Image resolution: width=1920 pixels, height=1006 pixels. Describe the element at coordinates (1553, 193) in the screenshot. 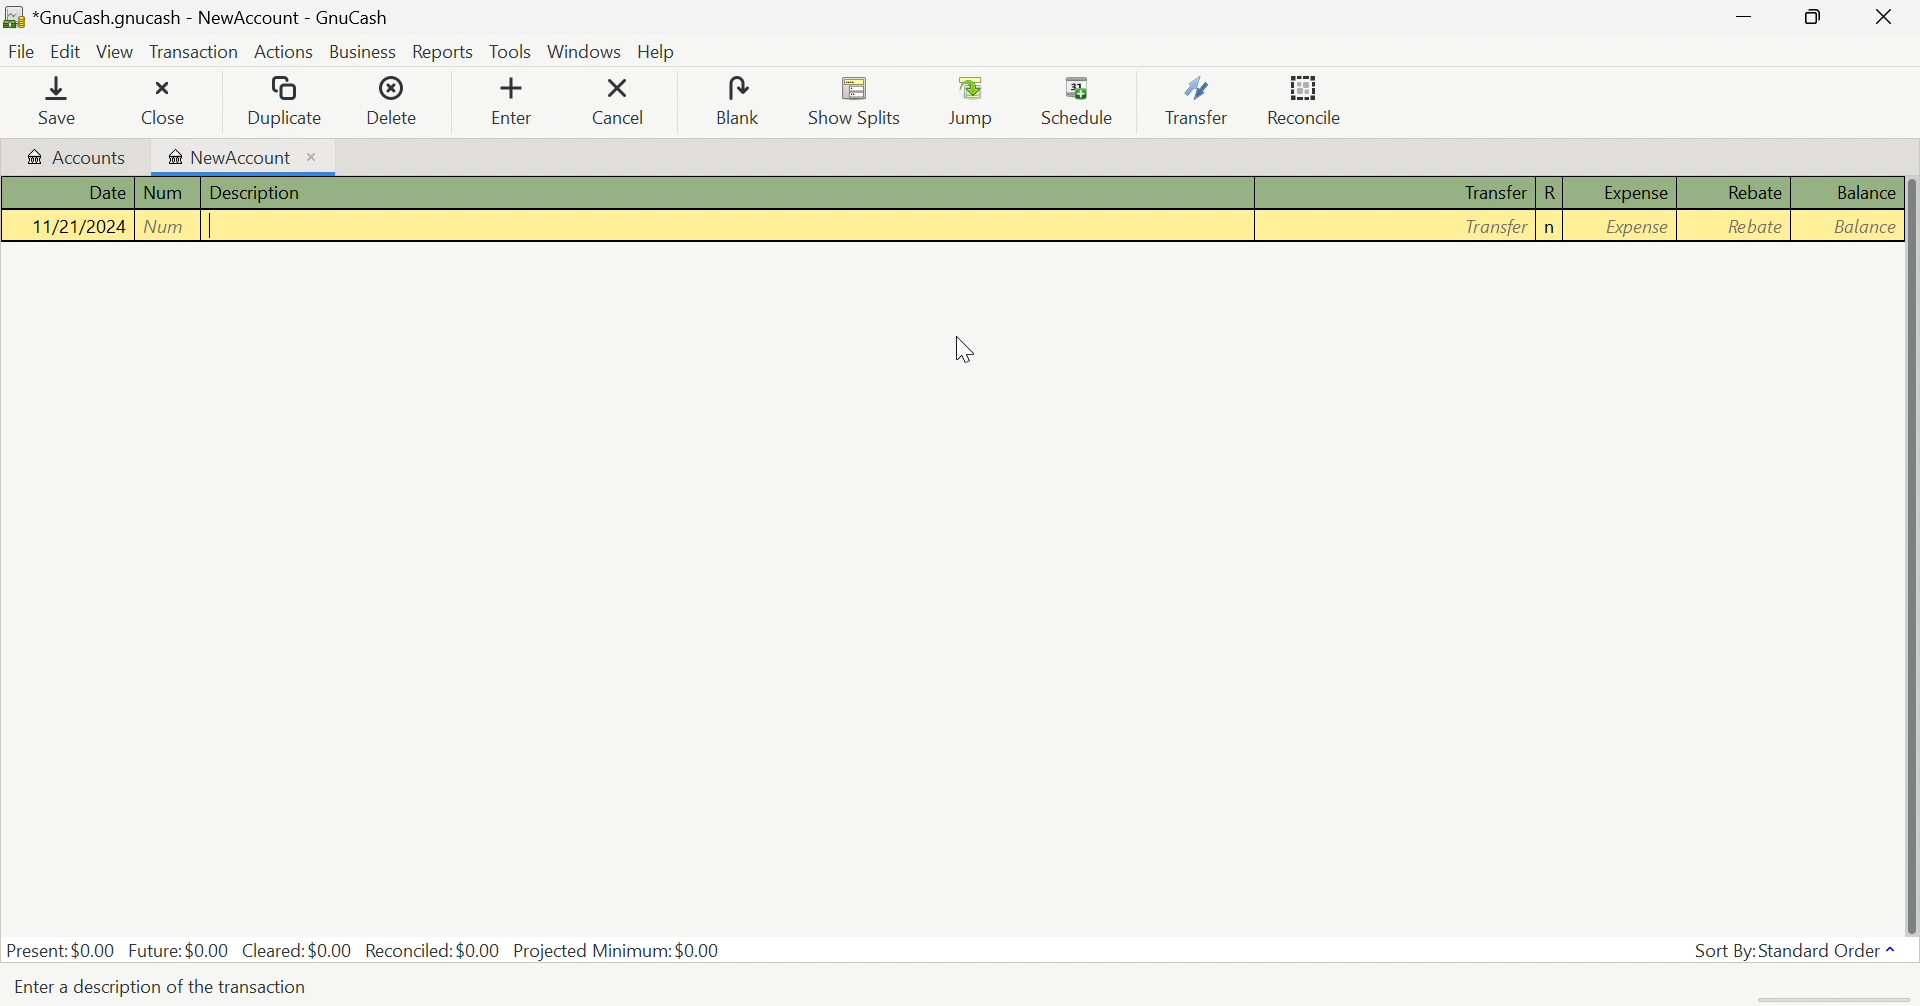

I see `R` at that location.